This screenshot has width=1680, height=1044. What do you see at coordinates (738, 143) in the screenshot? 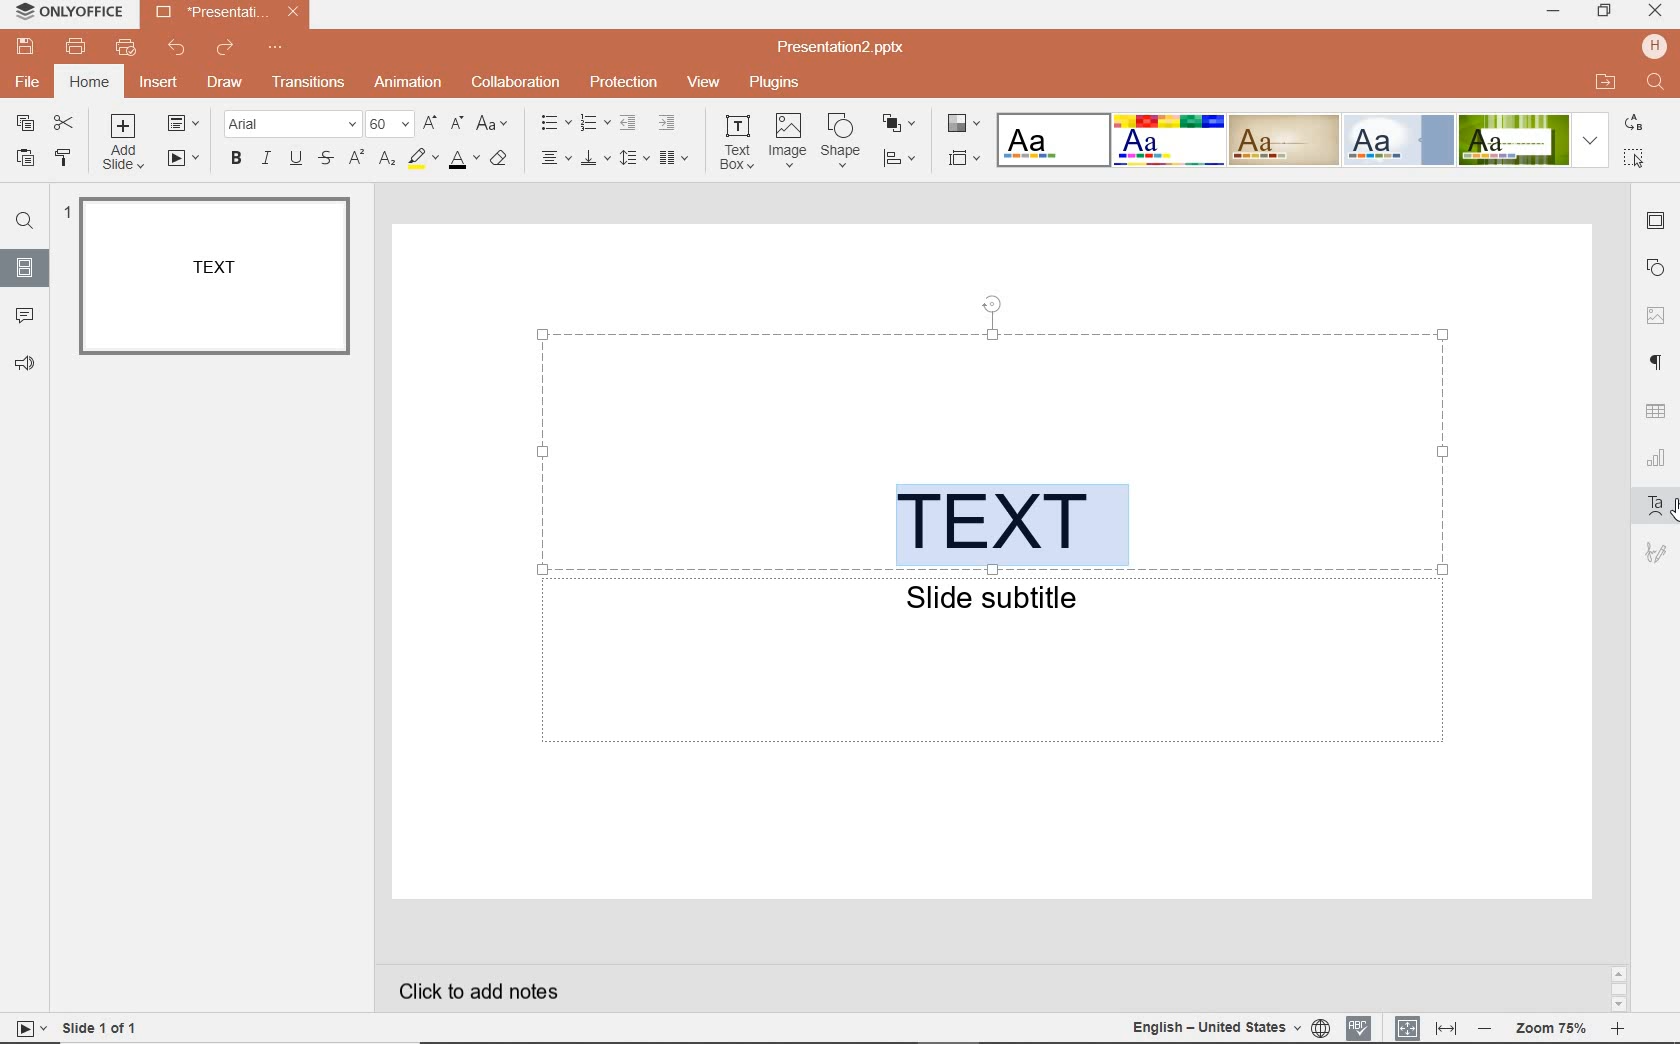
I see `text box` at bounding box center [738, 143].